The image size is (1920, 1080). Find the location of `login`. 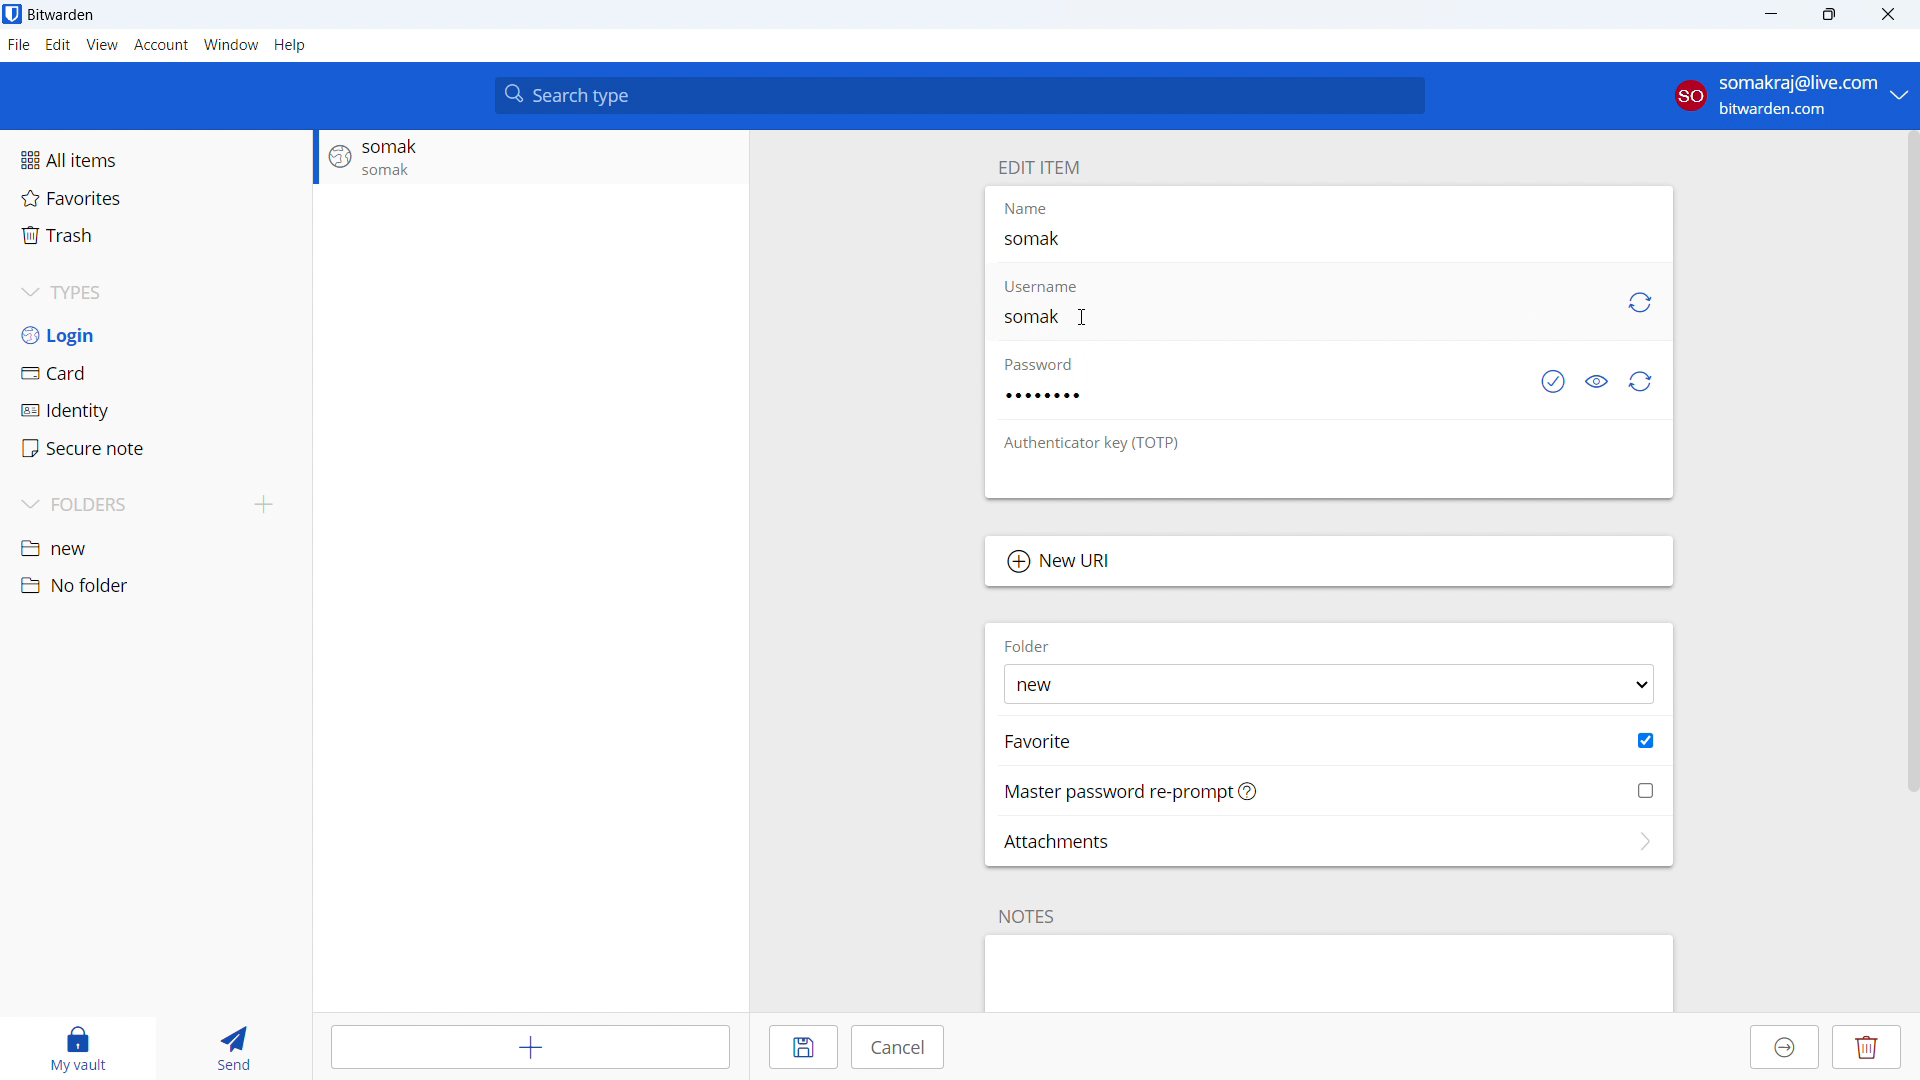

login is located at coordinates (156, 334).